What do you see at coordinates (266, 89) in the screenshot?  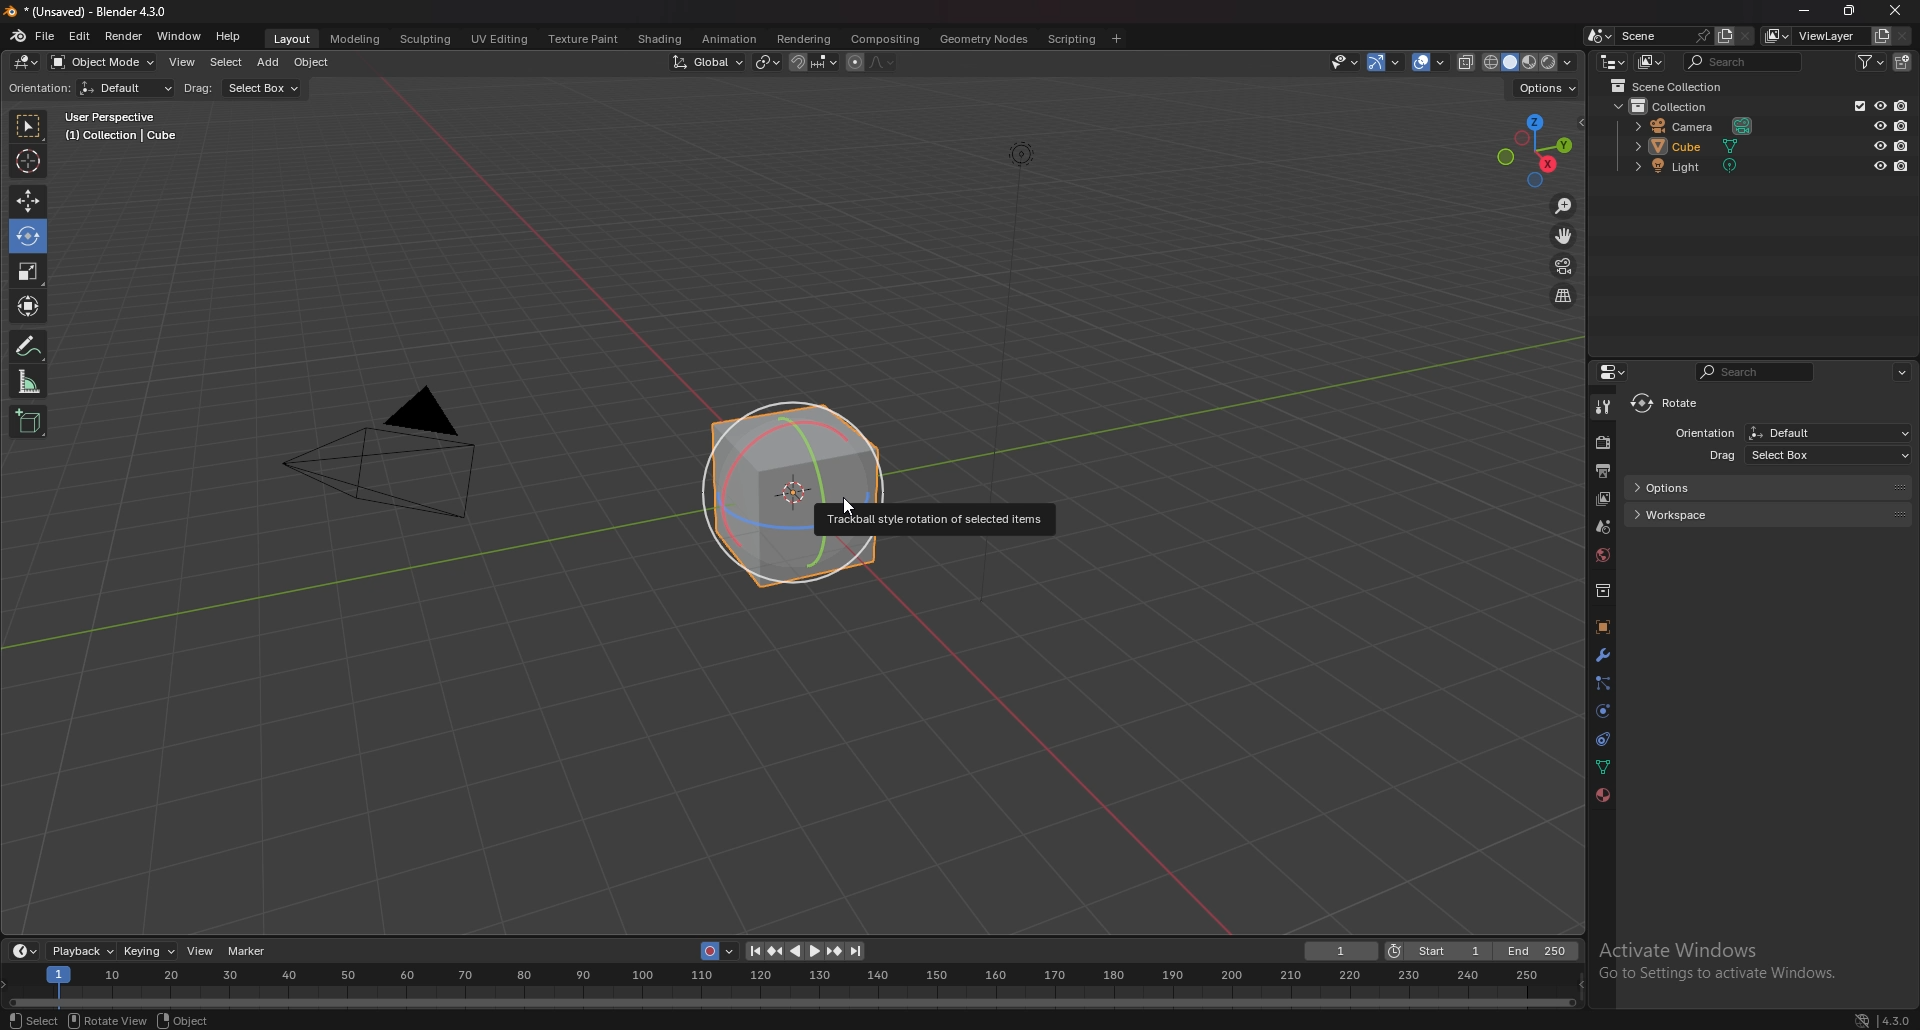 I see `select box` at bounding box center [266, 89].